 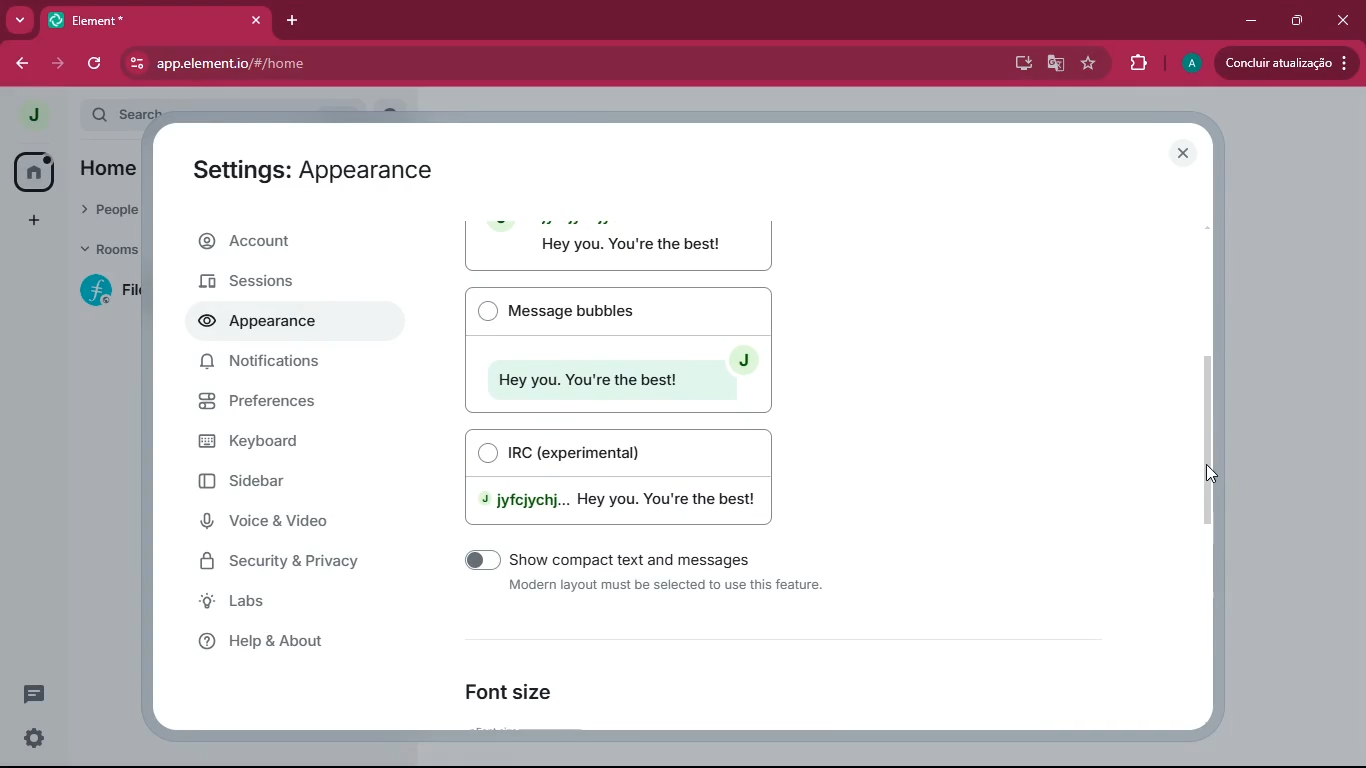 I want to click on settings, so click(x=34, y=739).